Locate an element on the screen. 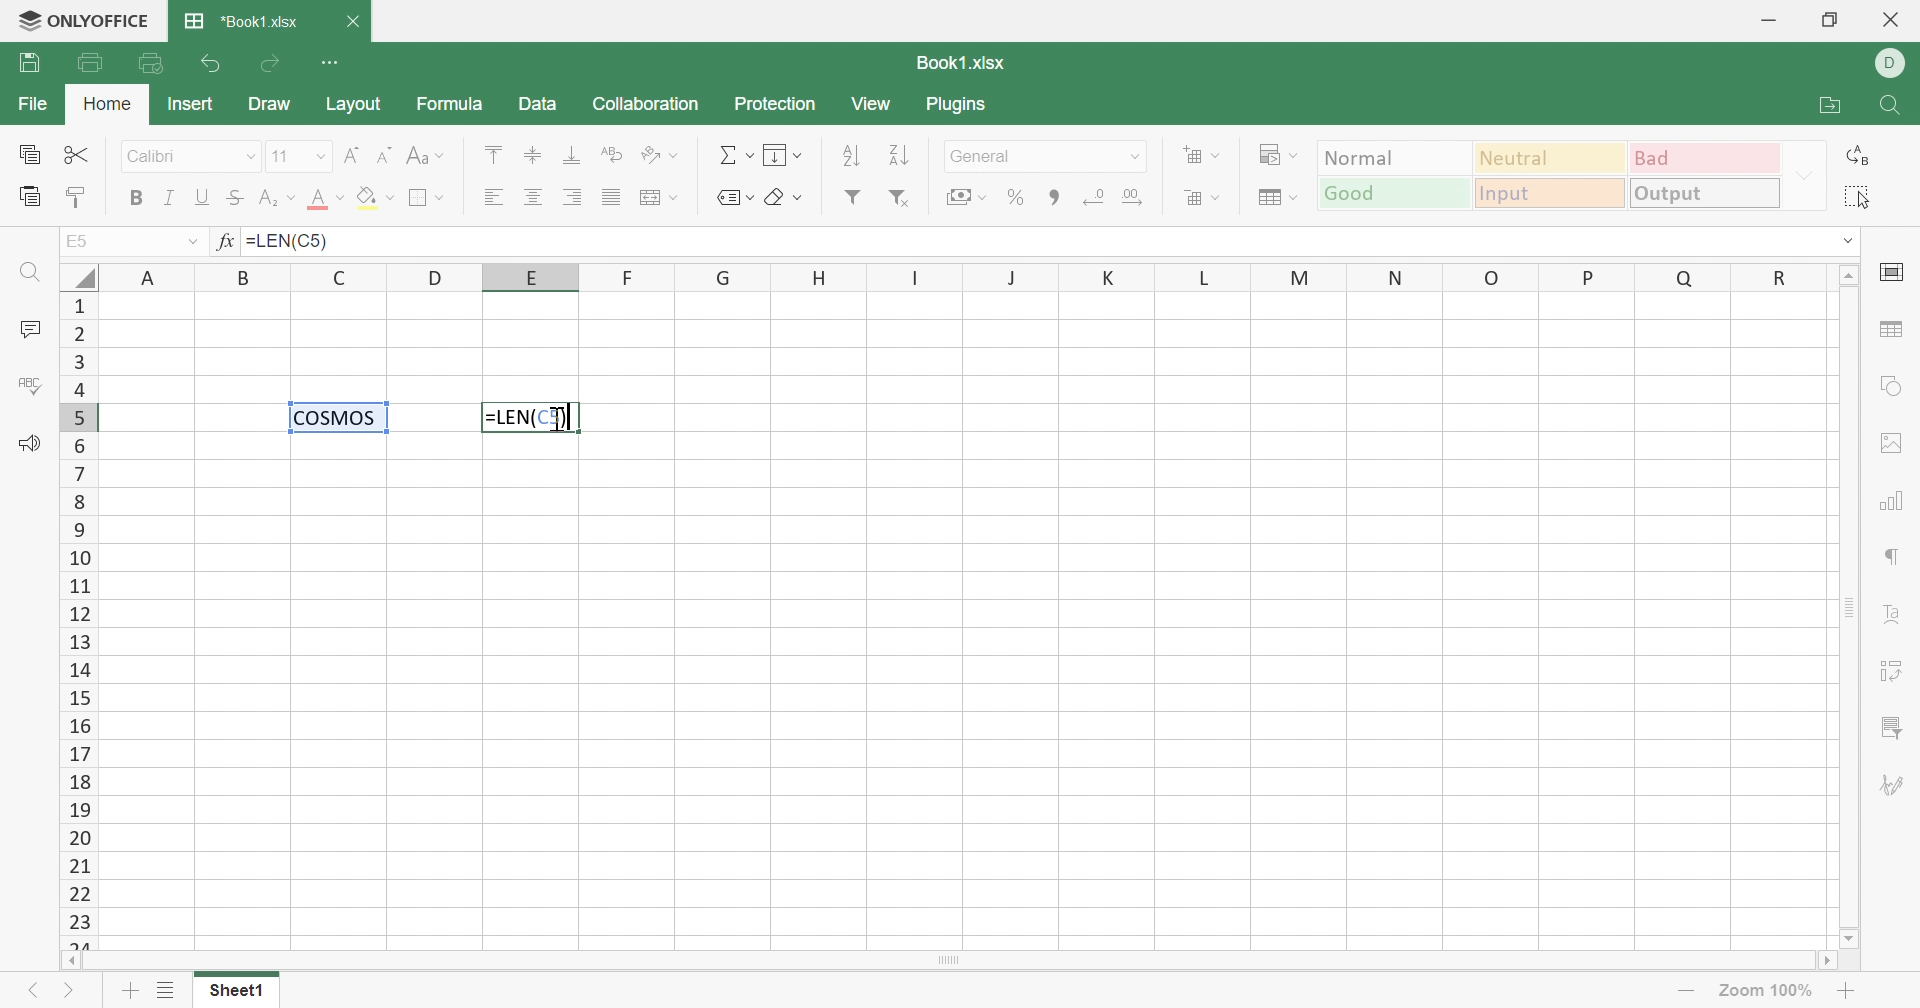  Zoom in is located at coordinates (1849, 991).